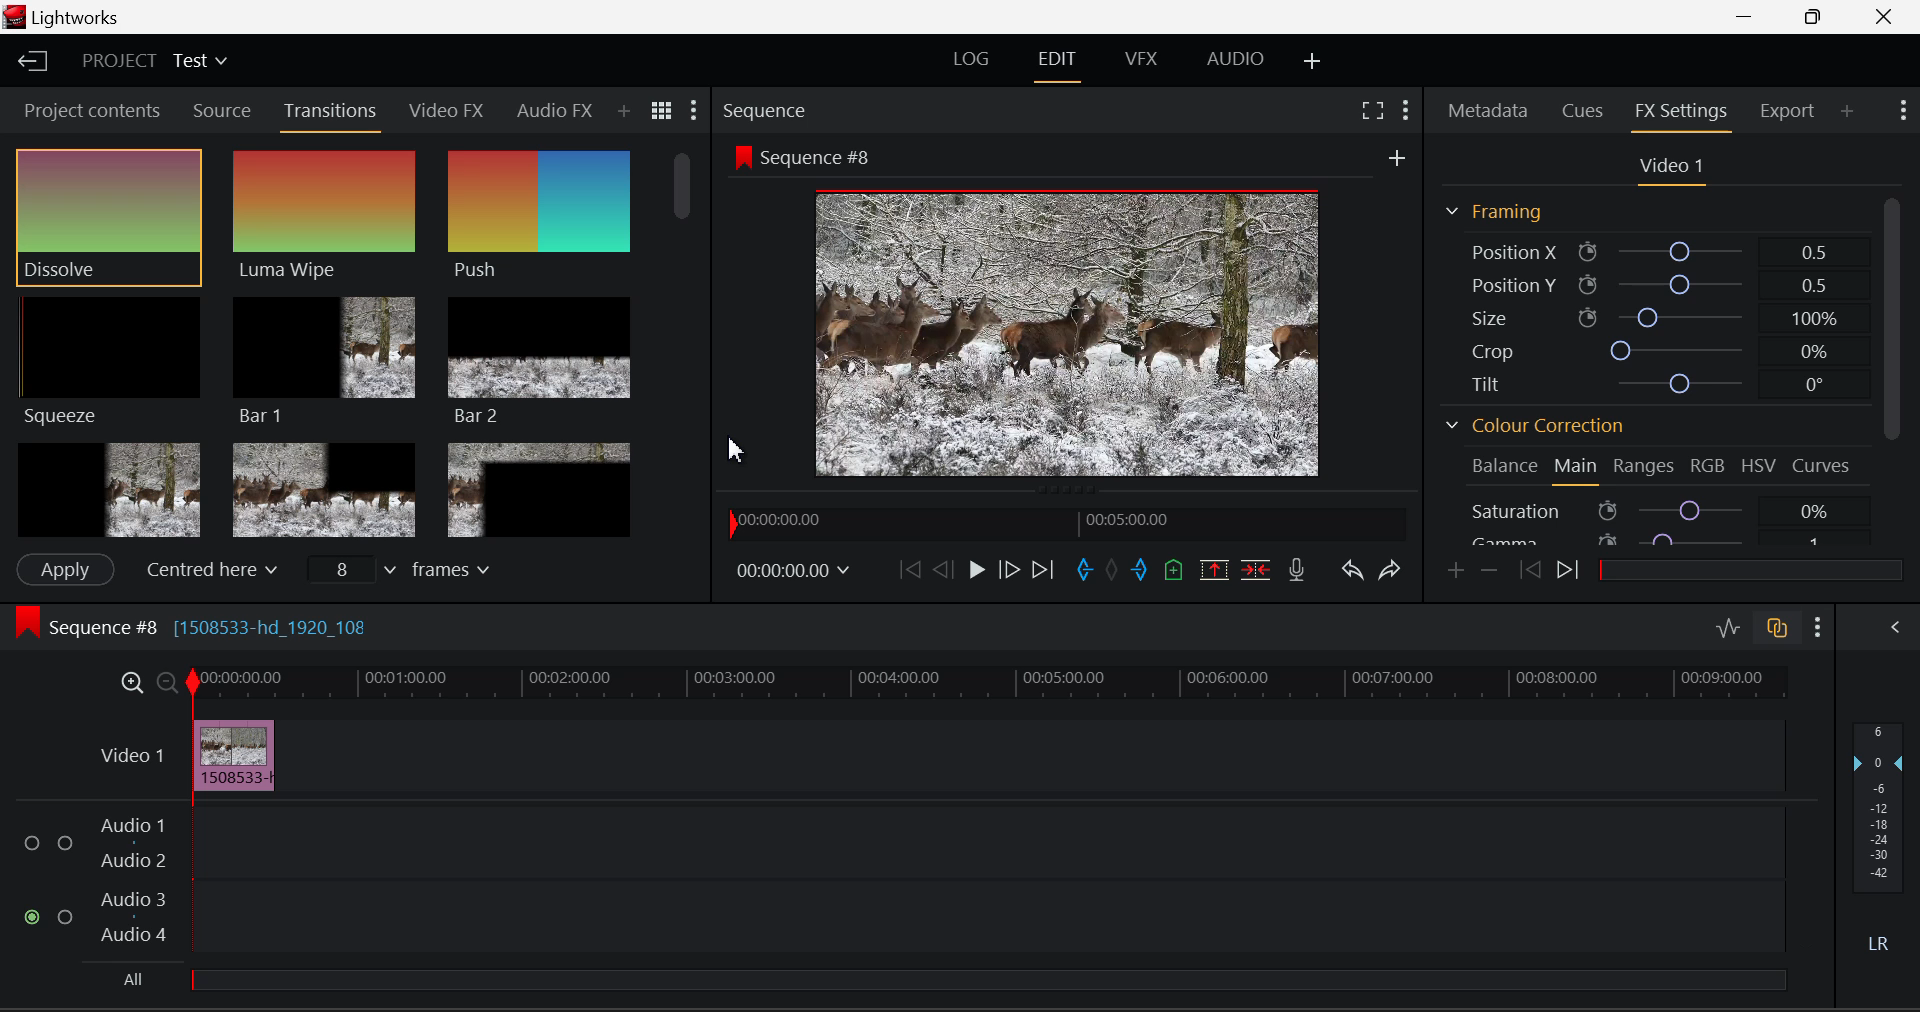 The image size is (1920, 1012). Describe the element at coordinates (696, 108) in the screenshot. I see `Show Settings` at that location.